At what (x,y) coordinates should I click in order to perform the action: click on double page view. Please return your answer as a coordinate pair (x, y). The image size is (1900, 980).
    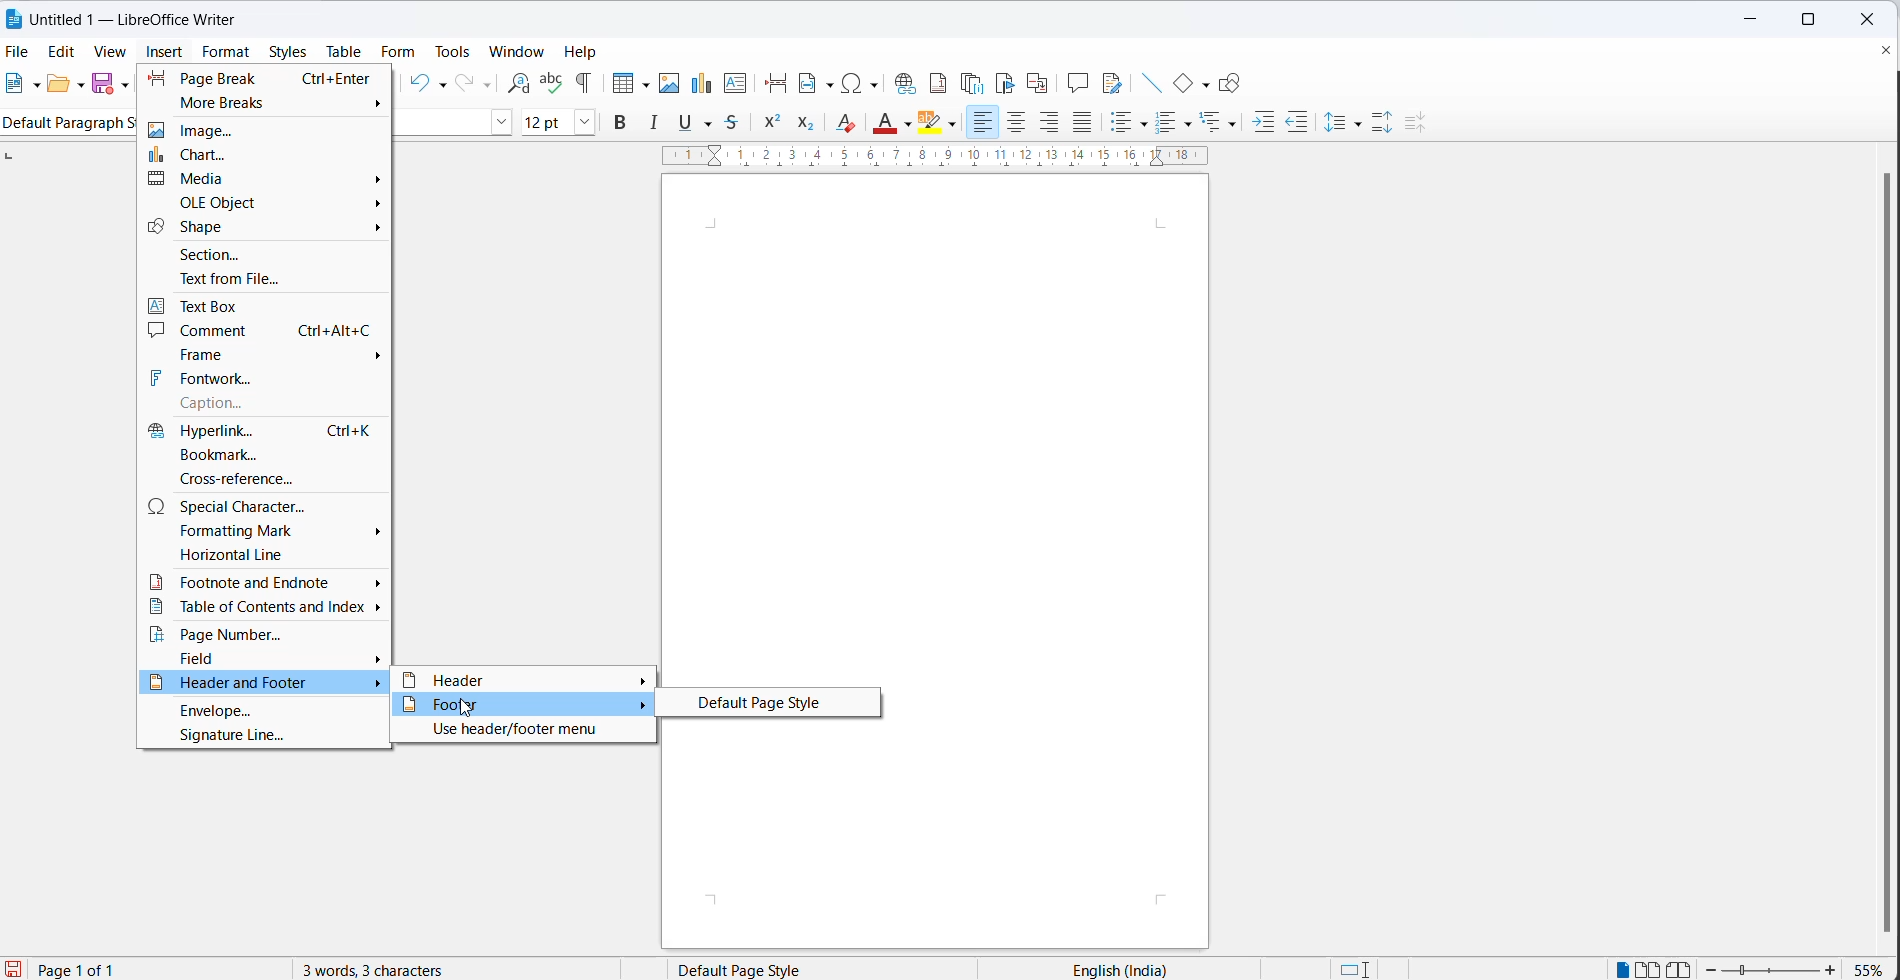
    Looking at the image, I should click on (1649, 968).